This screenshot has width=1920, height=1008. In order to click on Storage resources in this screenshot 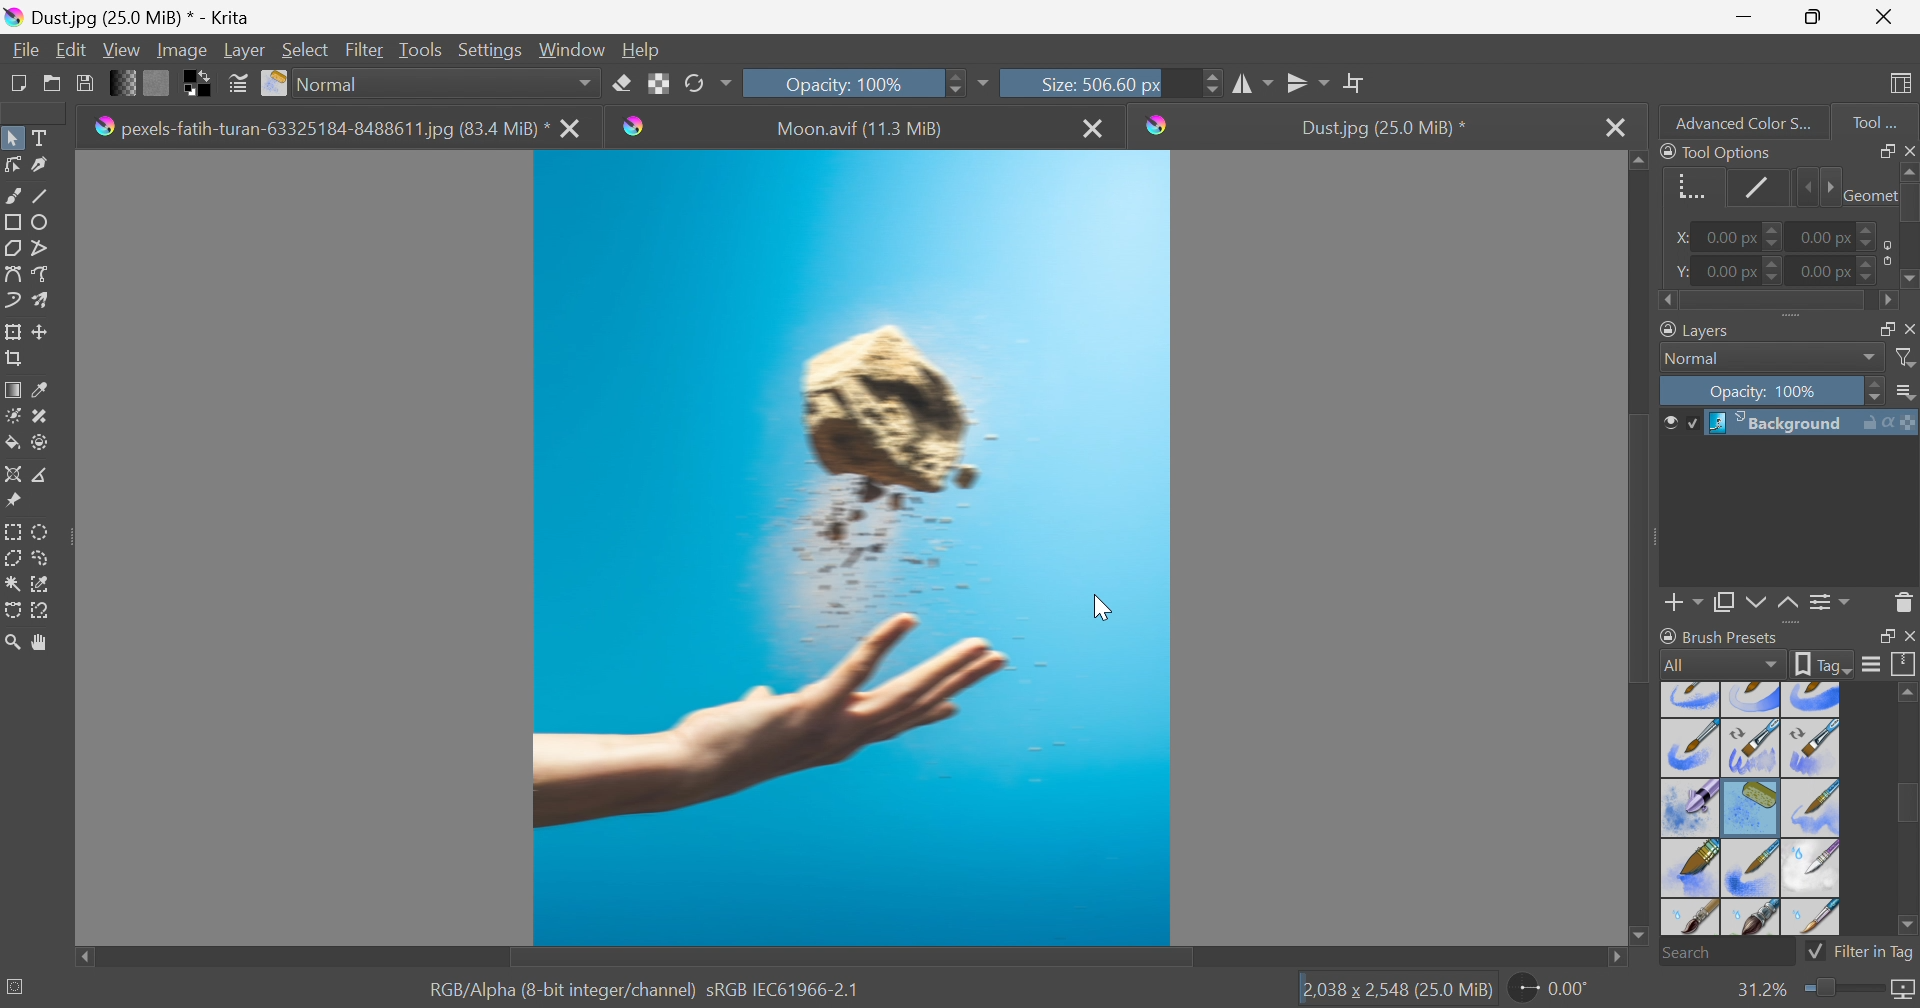, I will do `click(1904, 665)`.